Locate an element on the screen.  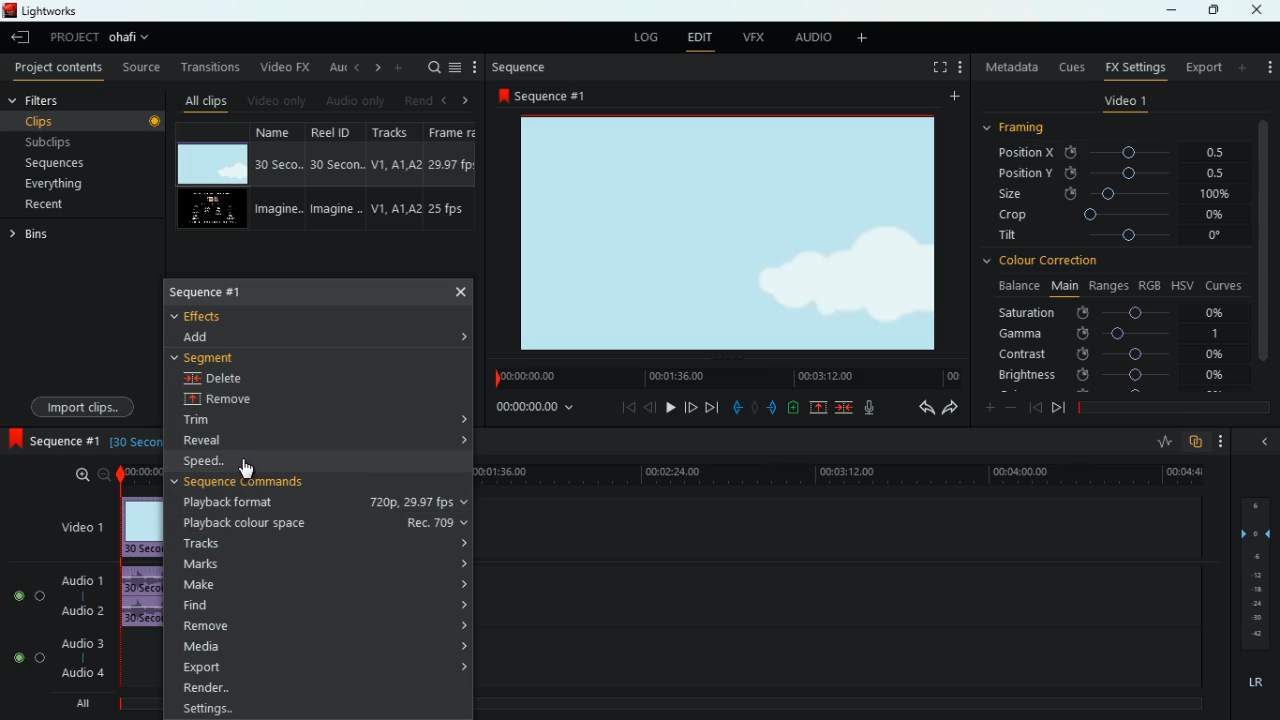
framing is located at coordinates (1026, 129).